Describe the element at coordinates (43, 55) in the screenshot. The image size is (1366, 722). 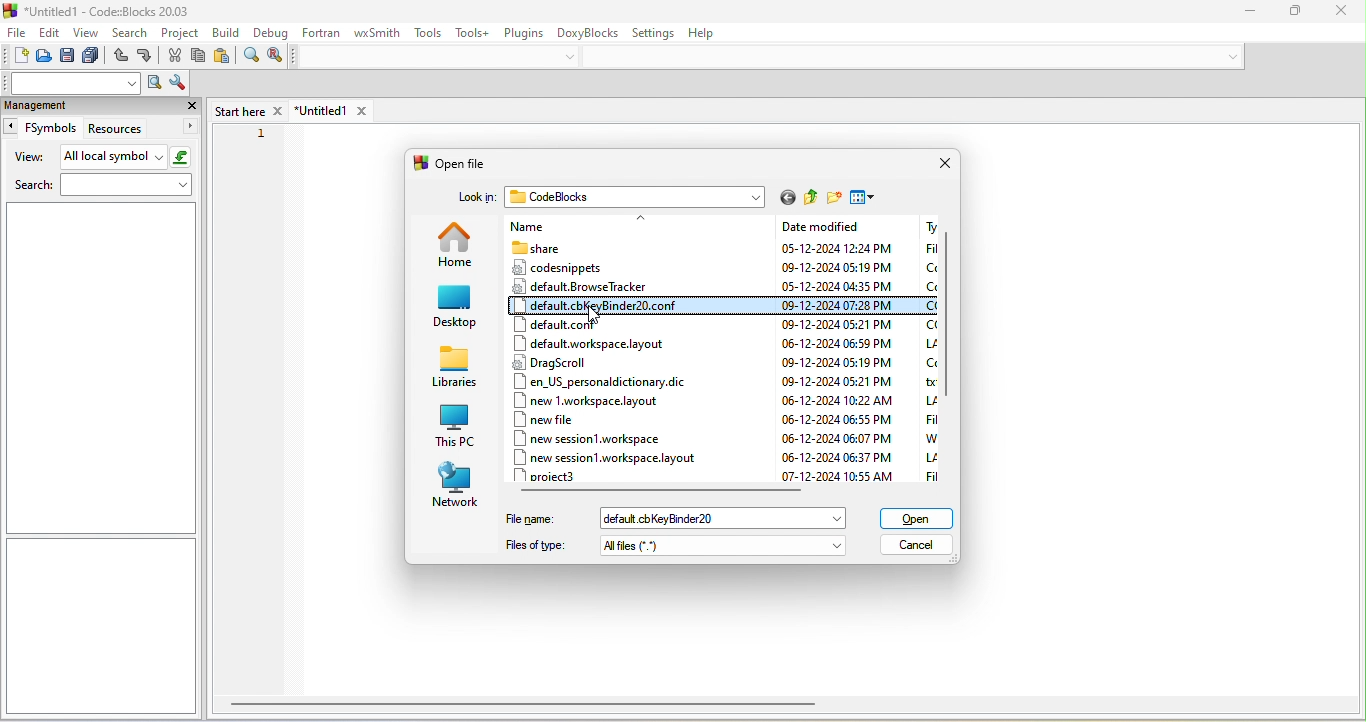
I see `open` at that location.